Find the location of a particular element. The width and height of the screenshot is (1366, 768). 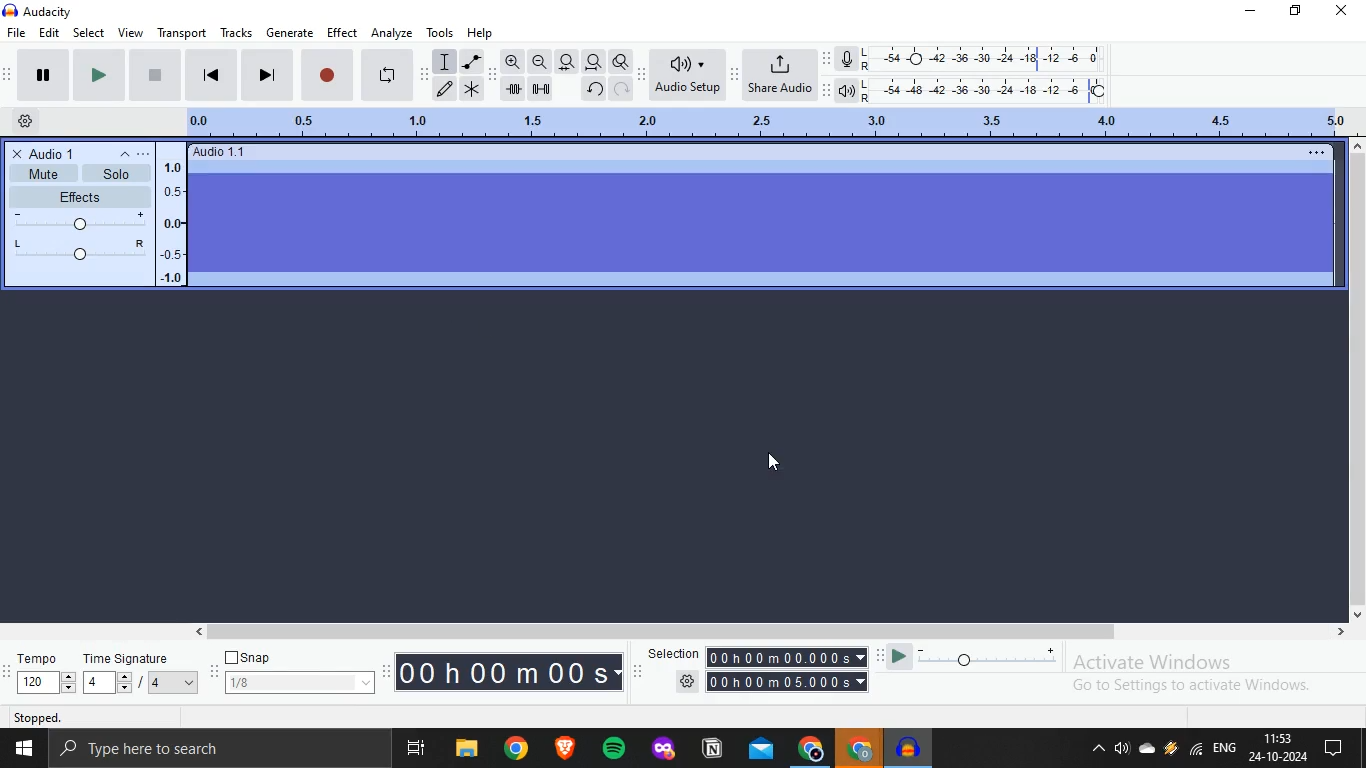

Typing is located at coordinates (445, 62).